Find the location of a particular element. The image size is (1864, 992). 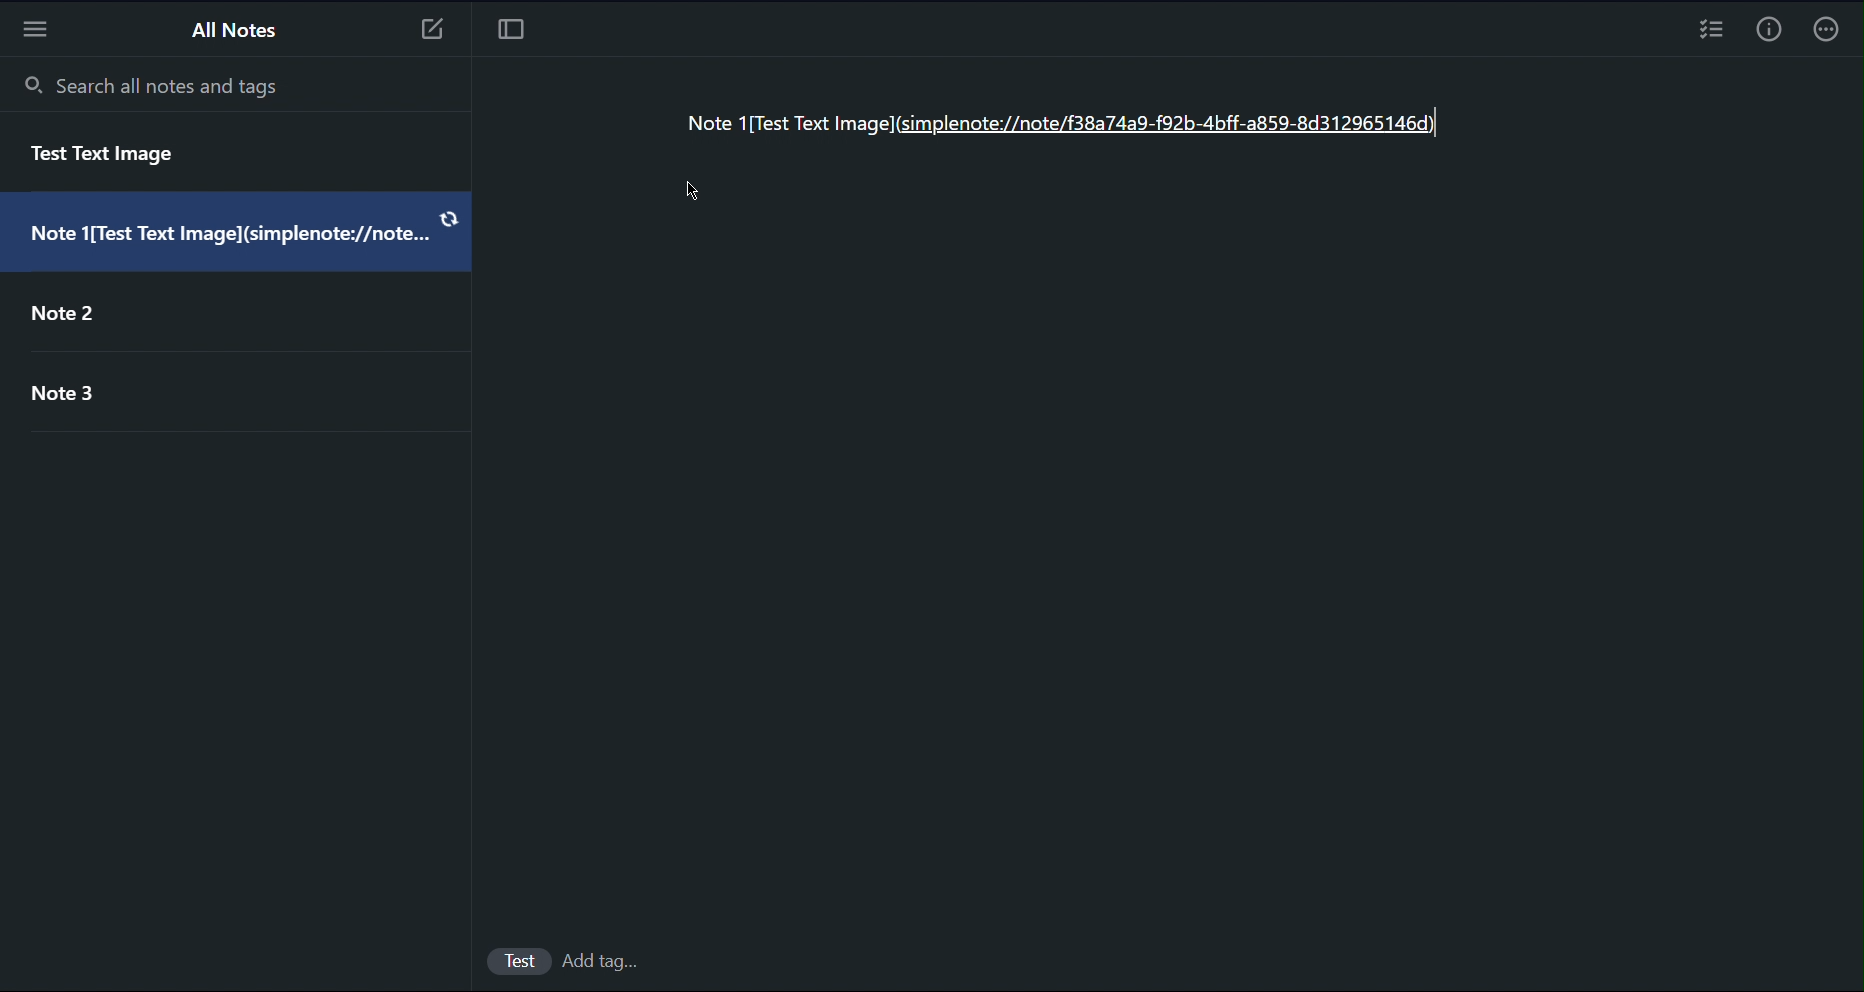

Note 2 is located at coordinates (96, 314).